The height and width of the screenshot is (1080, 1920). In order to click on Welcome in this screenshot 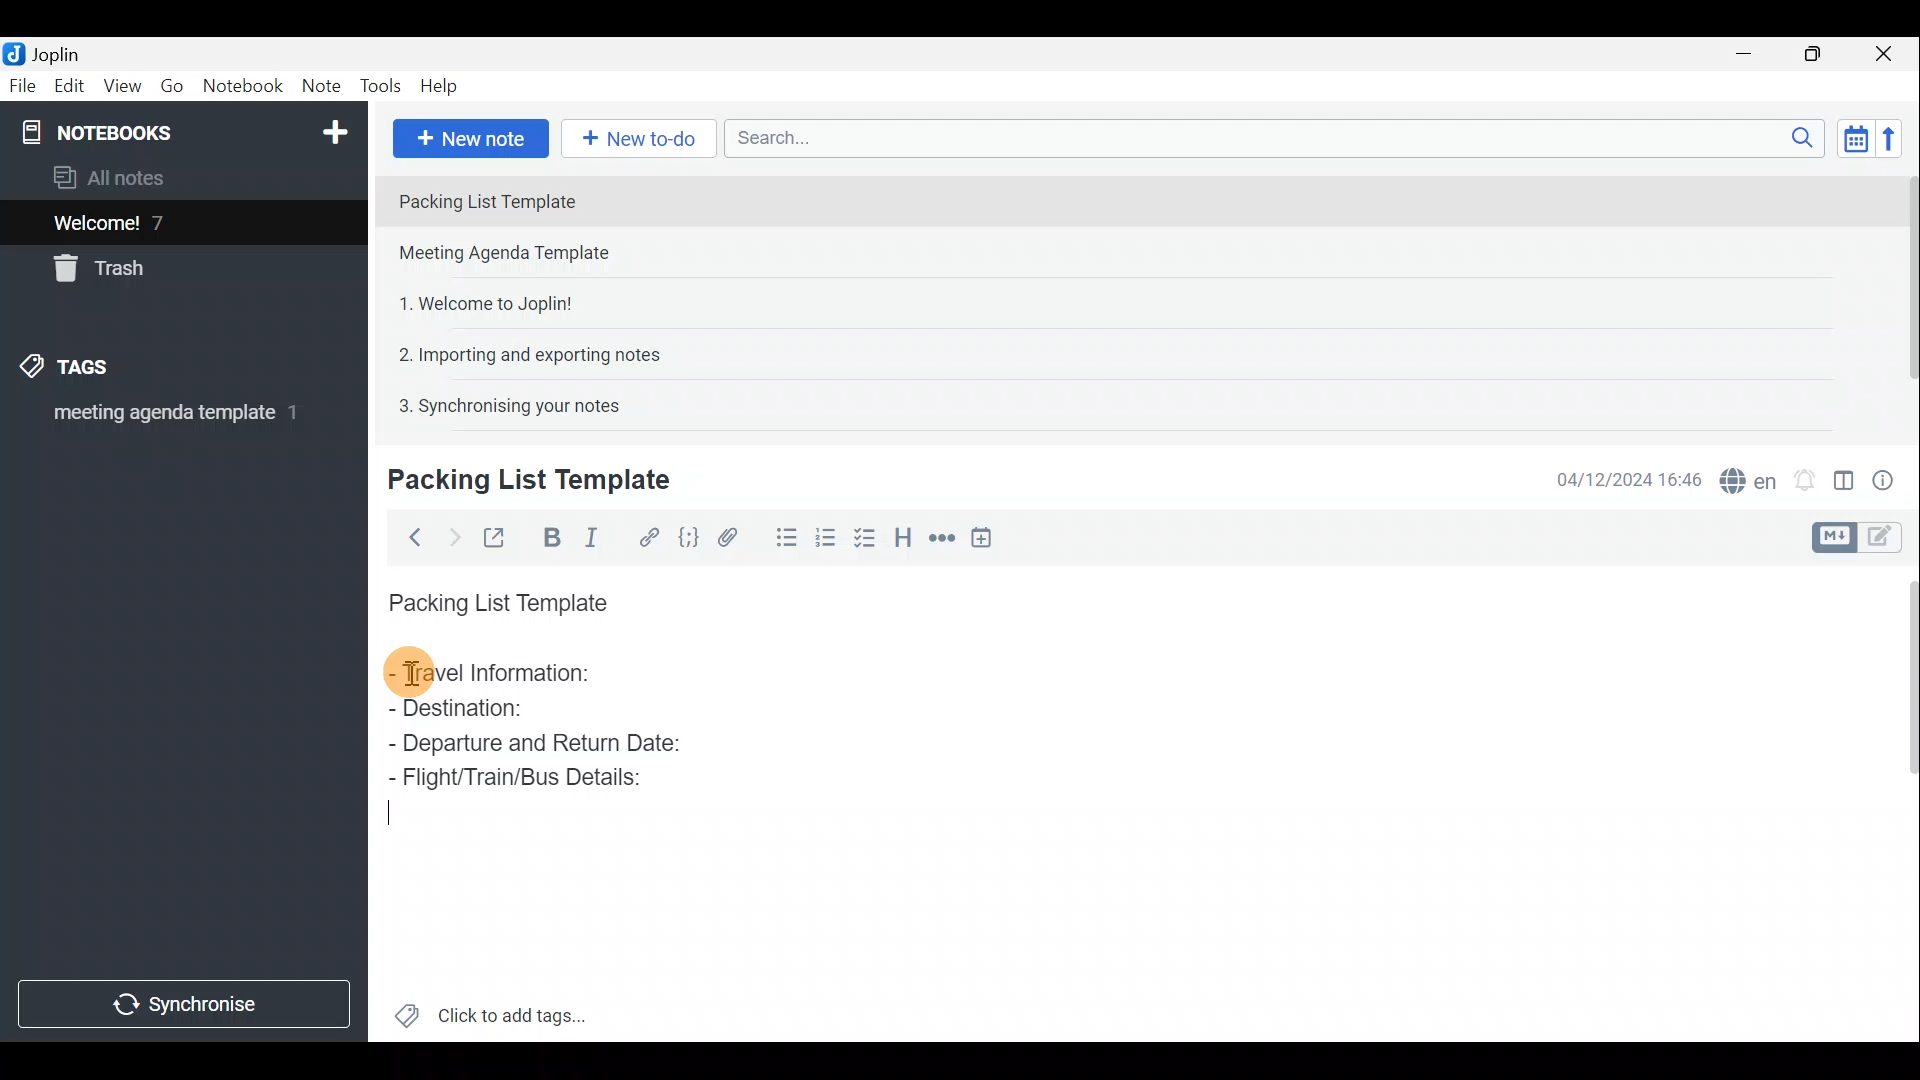, I will do `click(153, 222)`.